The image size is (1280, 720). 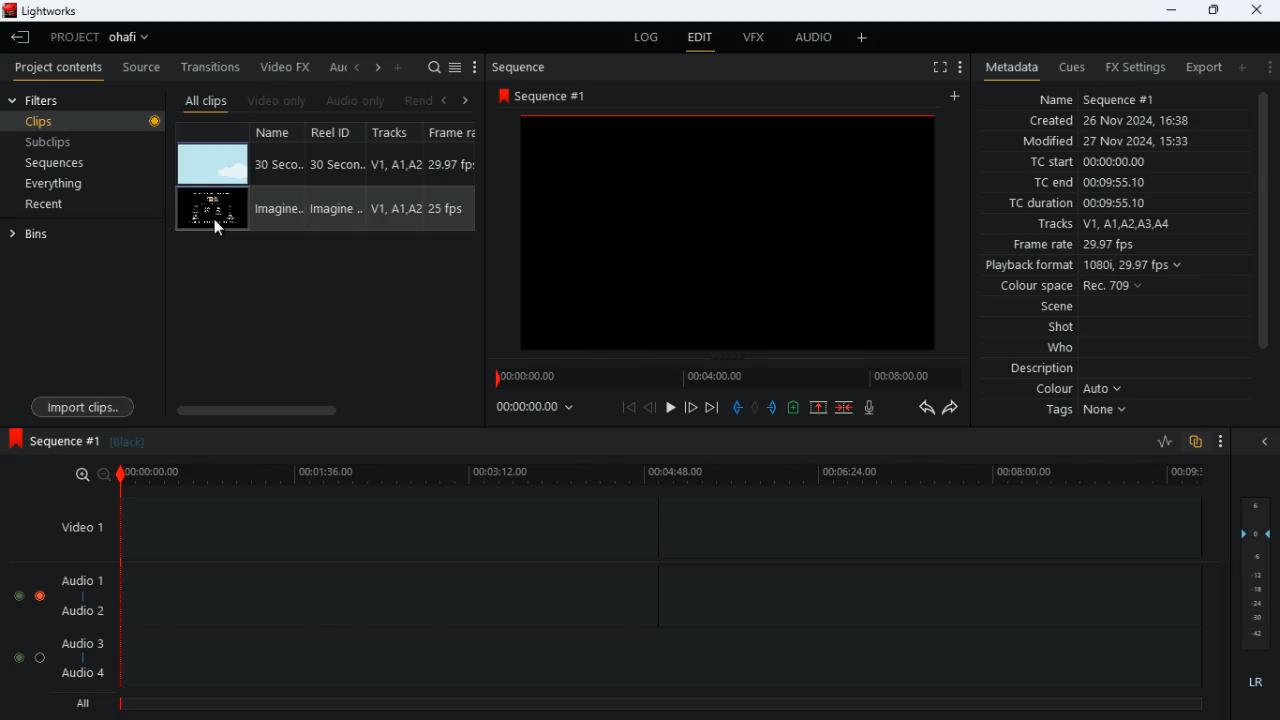 What do you see at coordinates (667, 477) in the screenshot?
I see `timeline` at bounding box center [667, 477].